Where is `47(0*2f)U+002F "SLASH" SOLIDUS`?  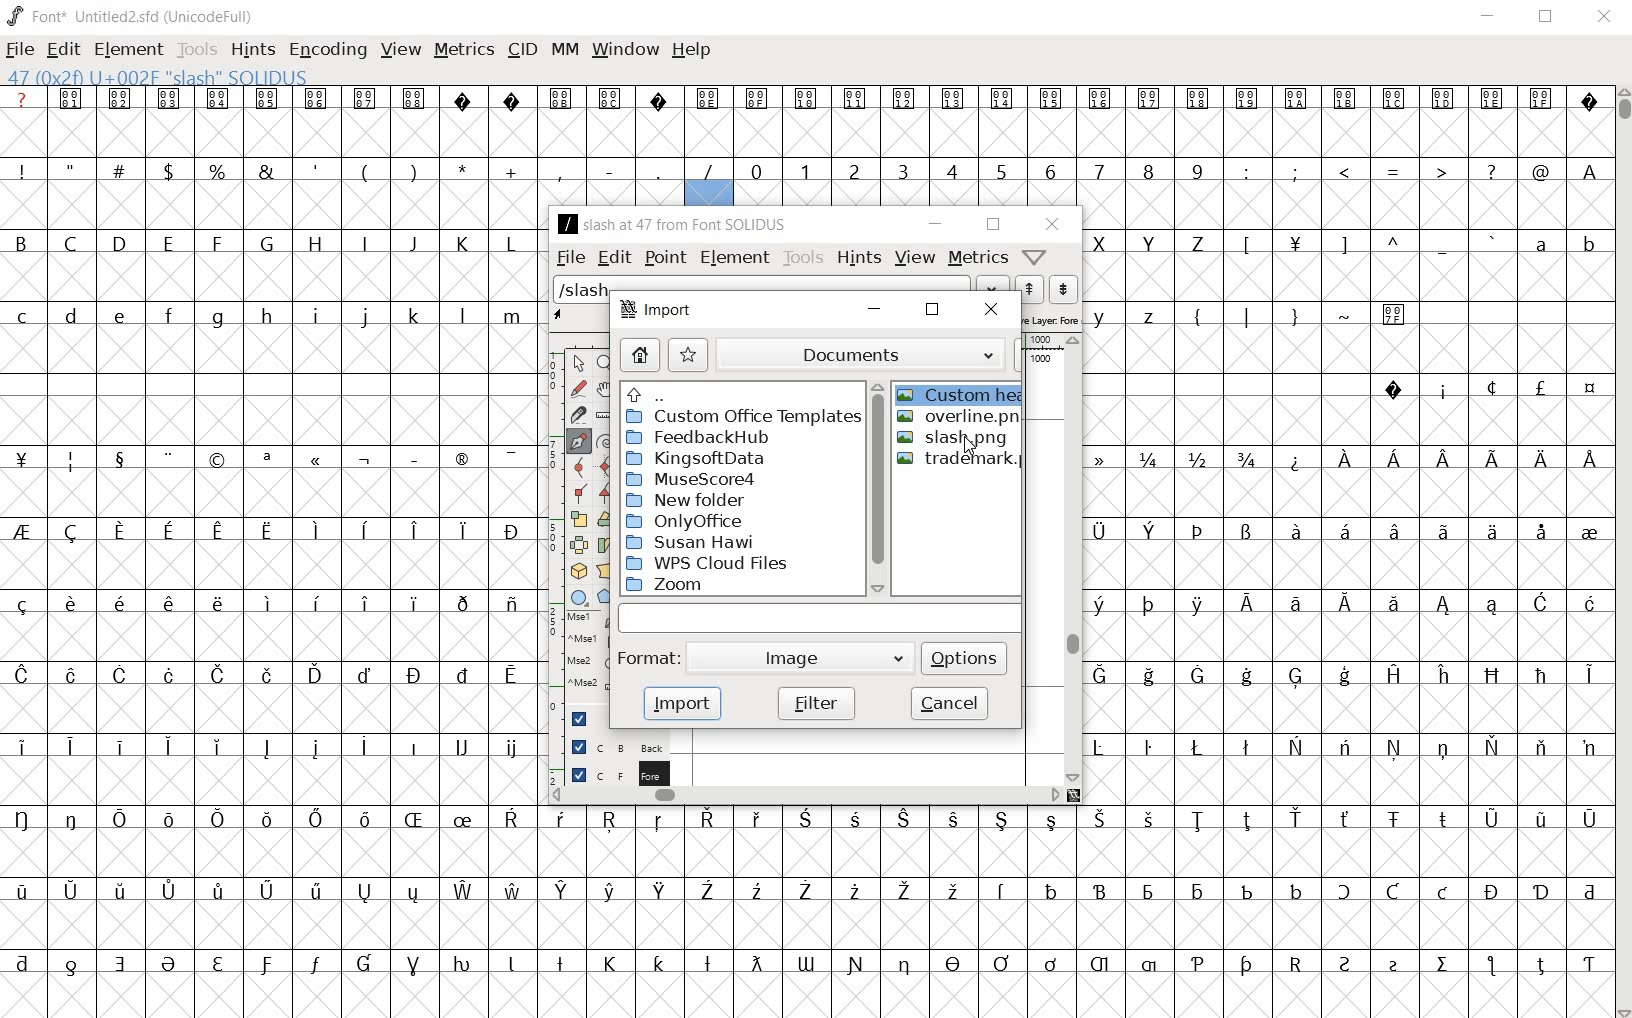 47(0*2f)U+002F "SLASH" SOLIDUS is located at coordinates (710, 193).